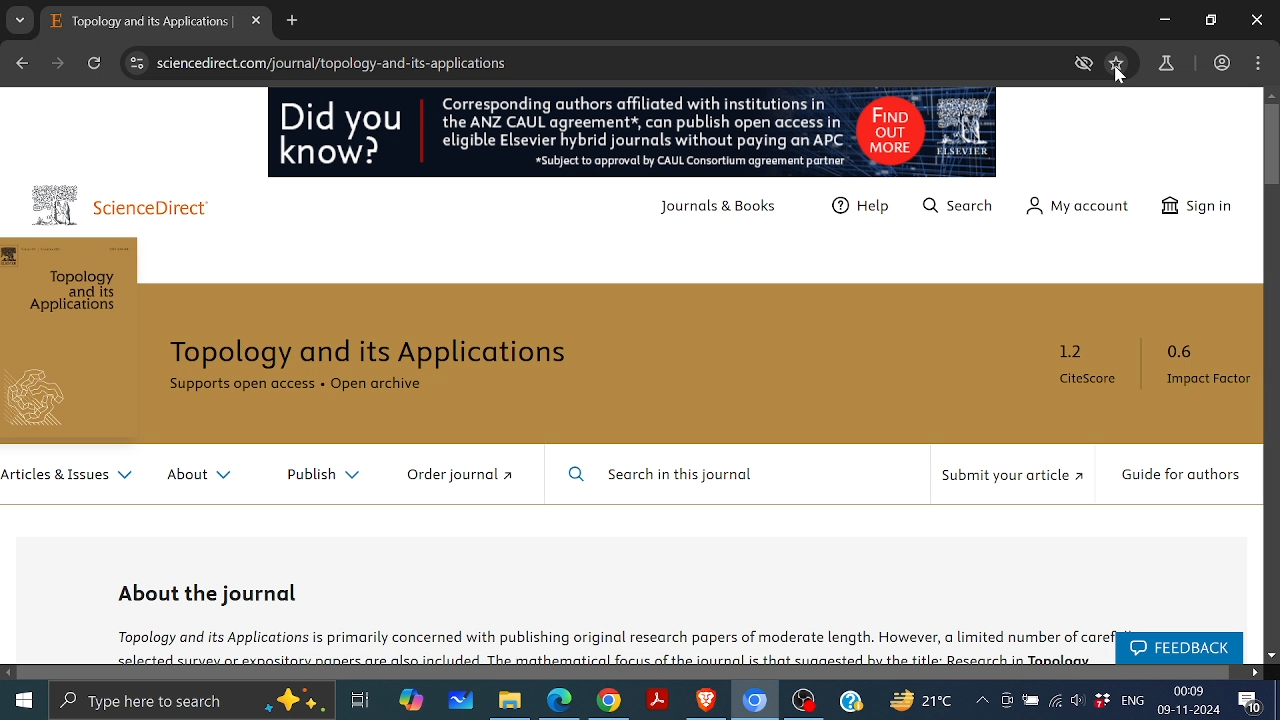 This screenshot has width=1280, height=720. Describe the element at coordinates (658, 700) in the screenshot. I see `Adobe reader` at that location.